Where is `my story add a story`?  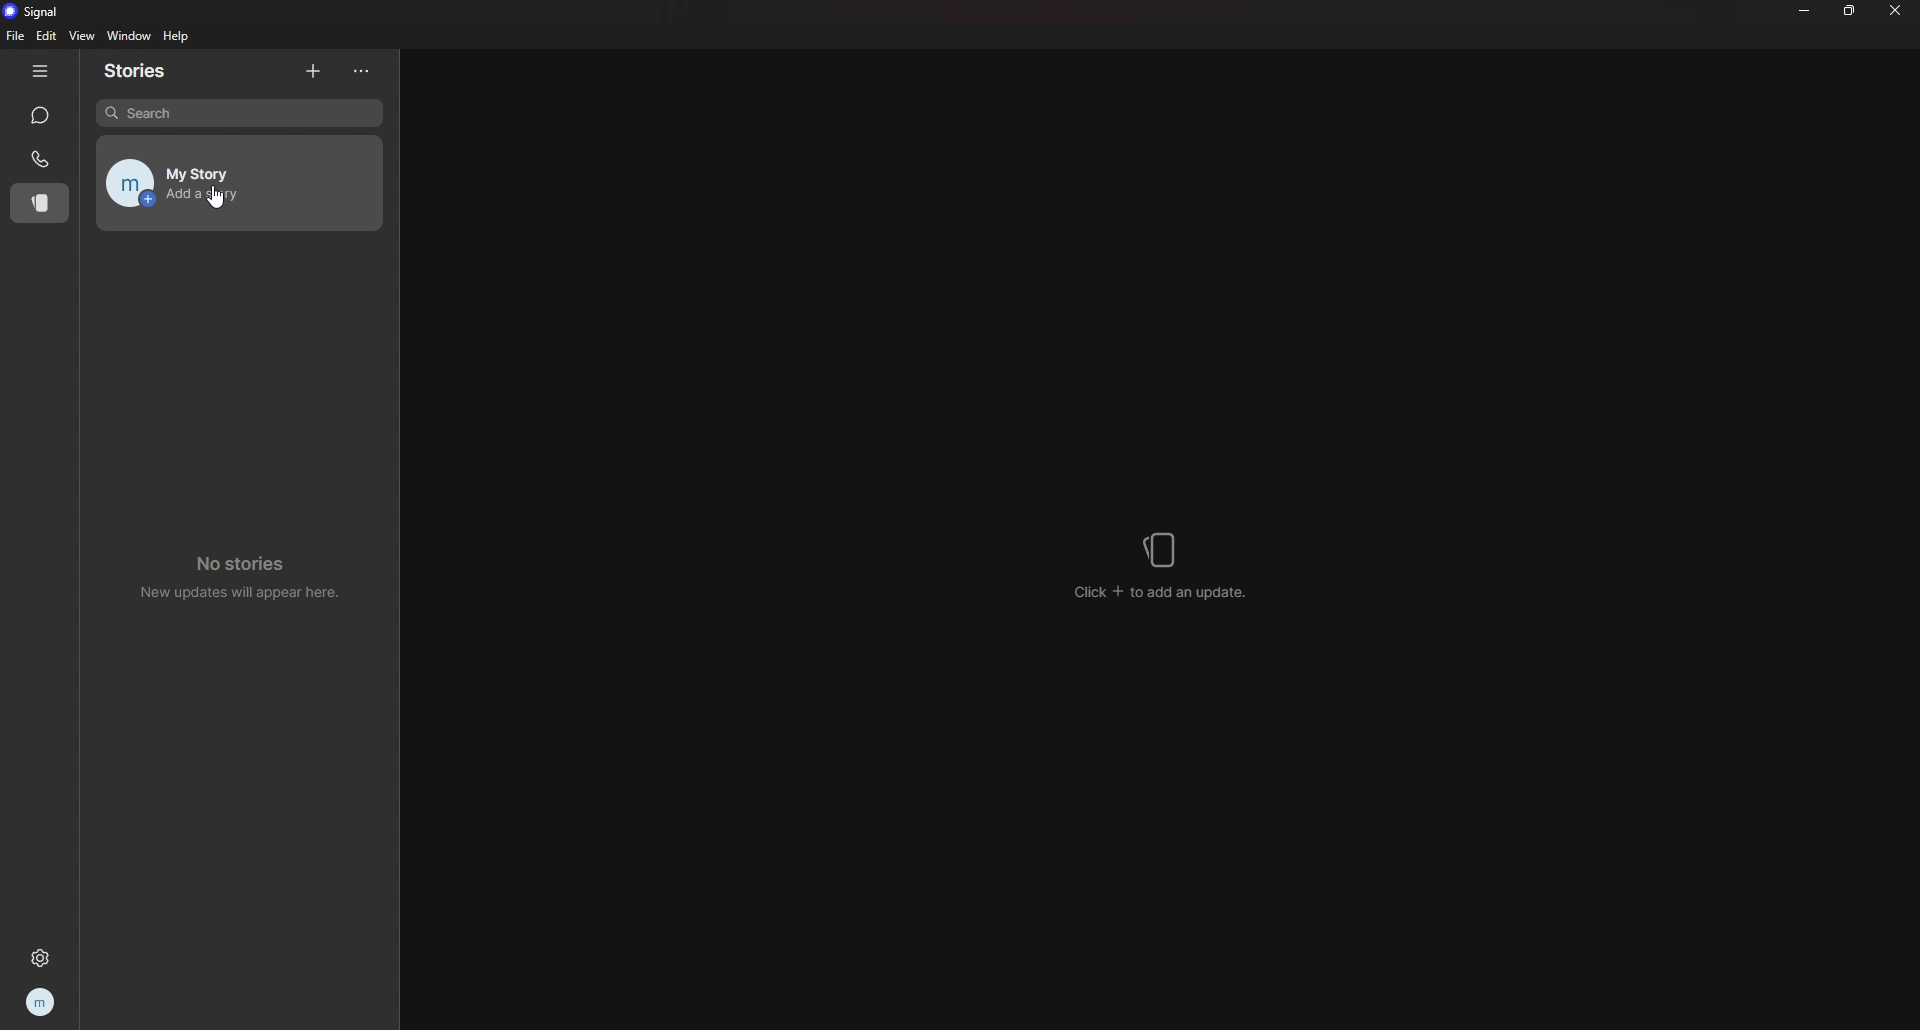
my story add a story is located at coordinates (238, 183).